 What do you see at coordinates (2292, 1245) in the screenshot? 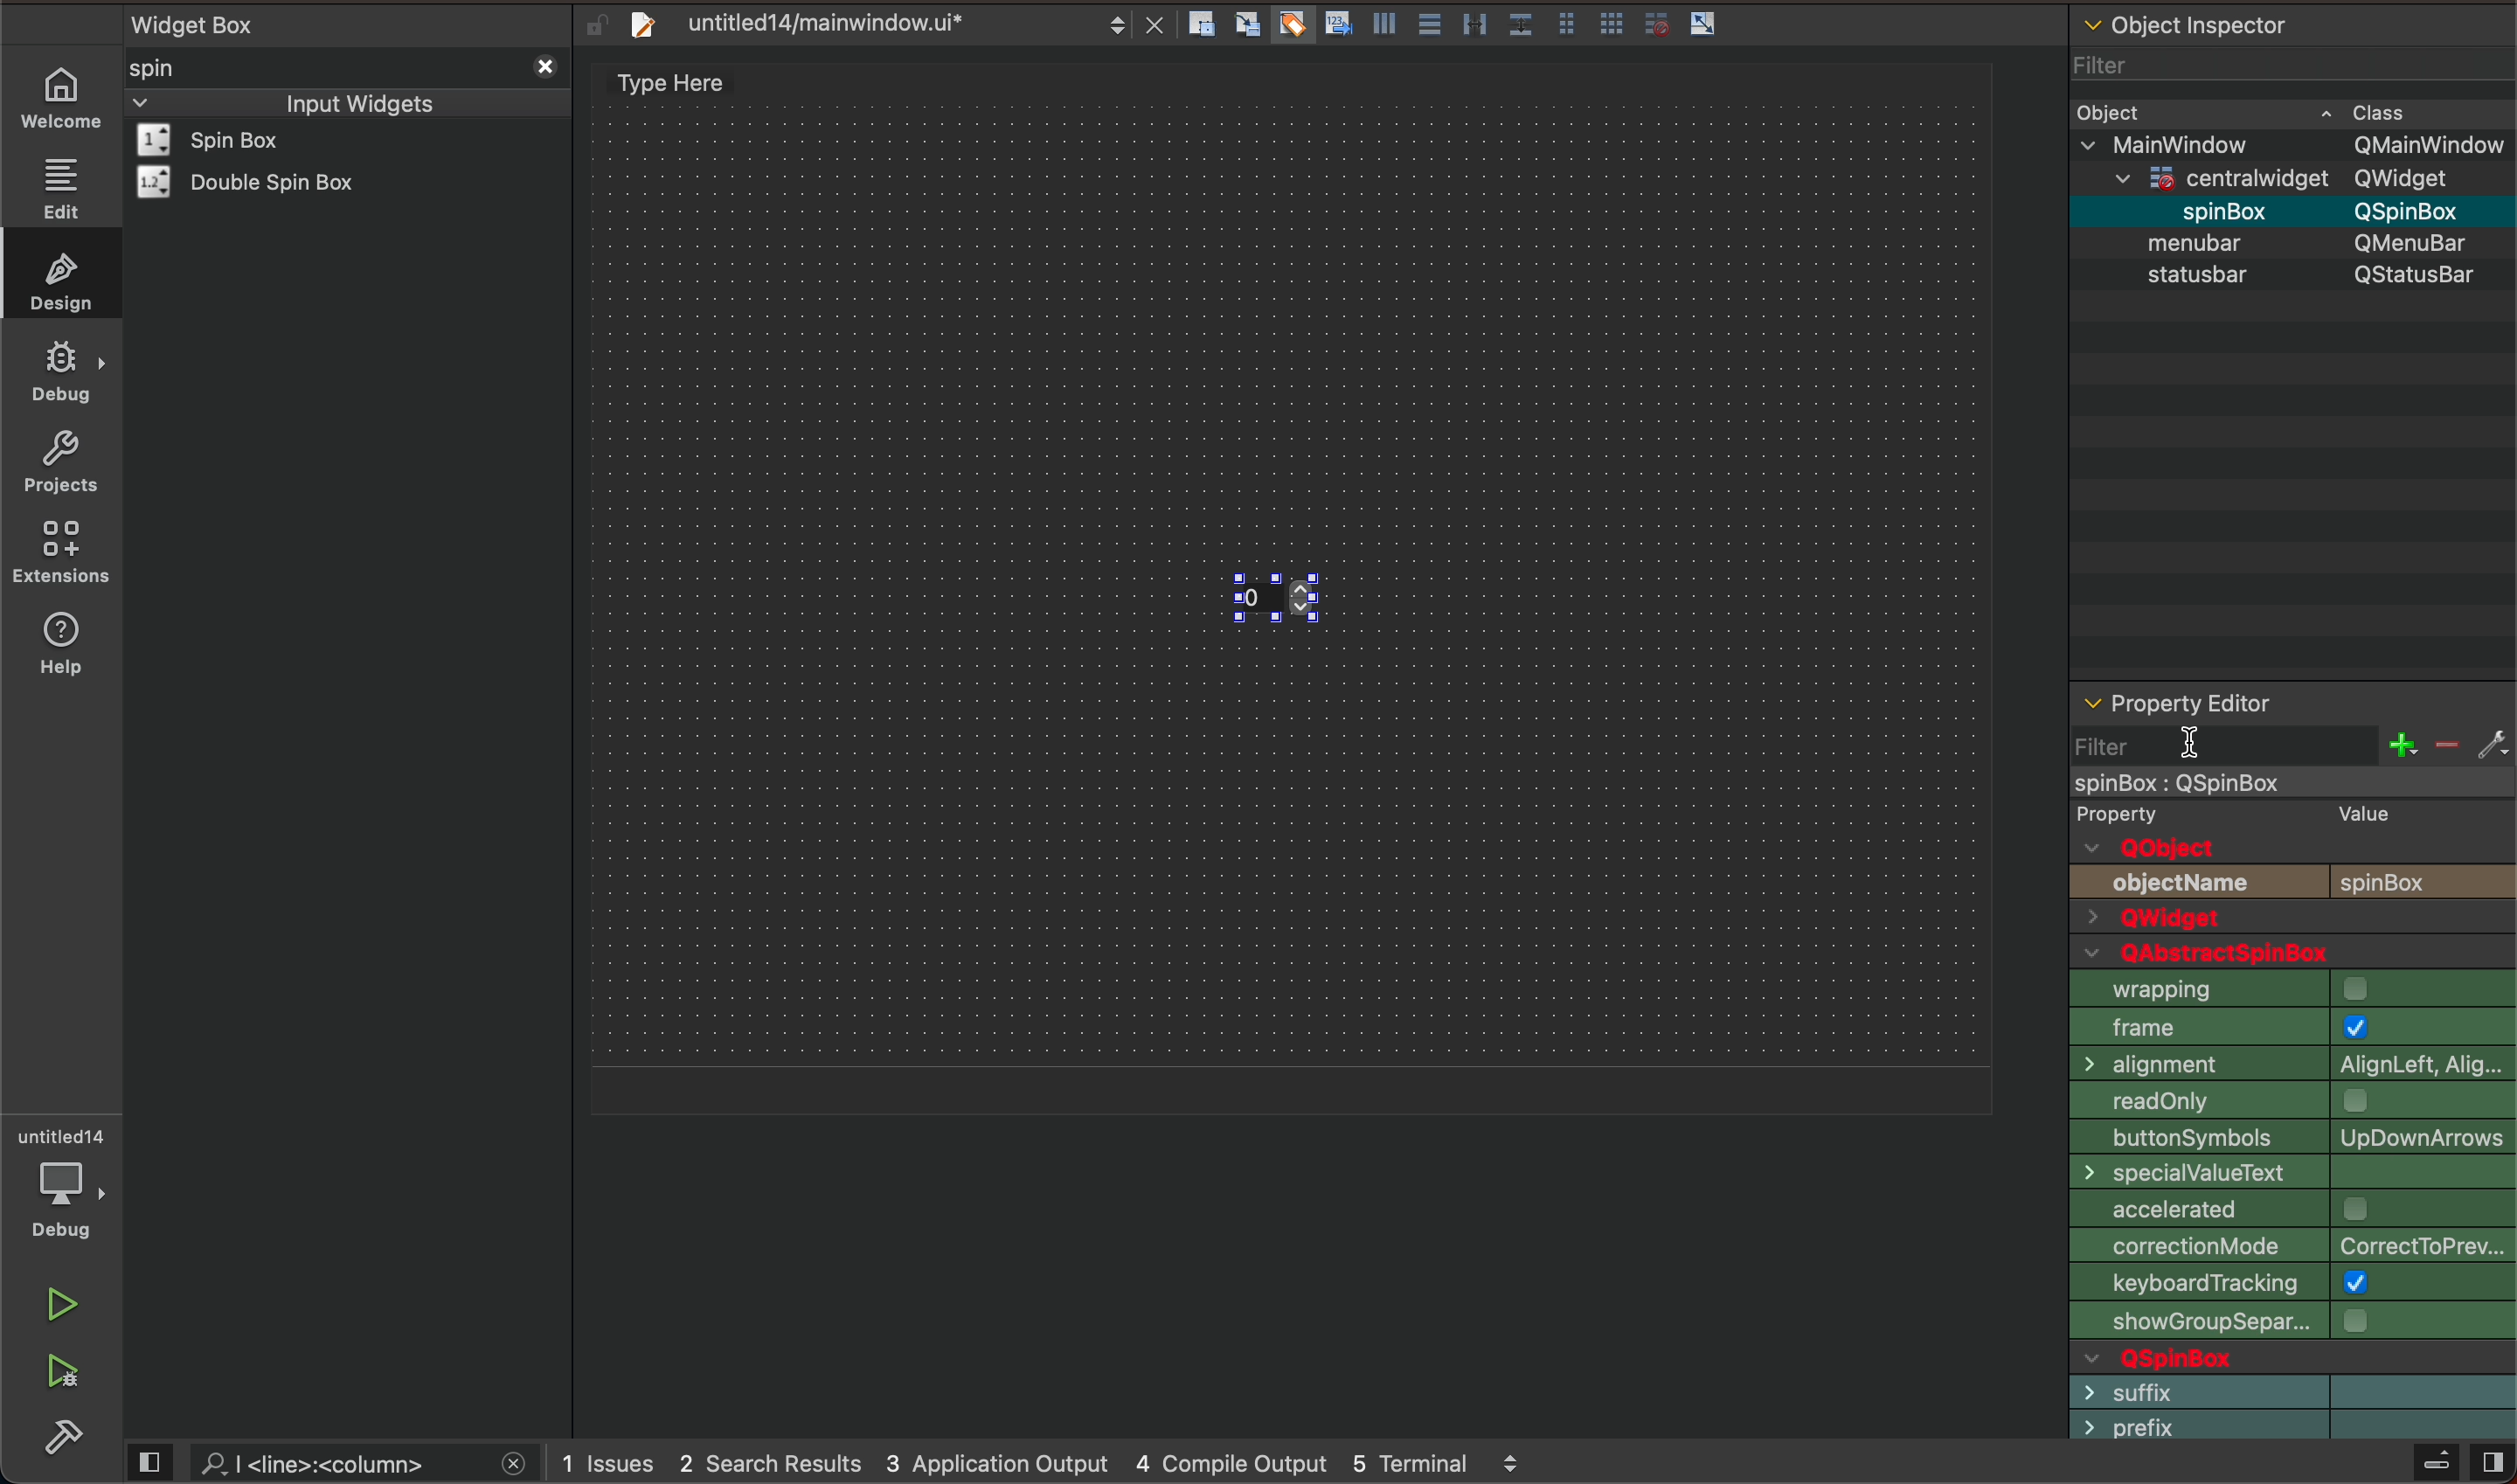
I see `unified title` at bounding box center [2292, 1245].